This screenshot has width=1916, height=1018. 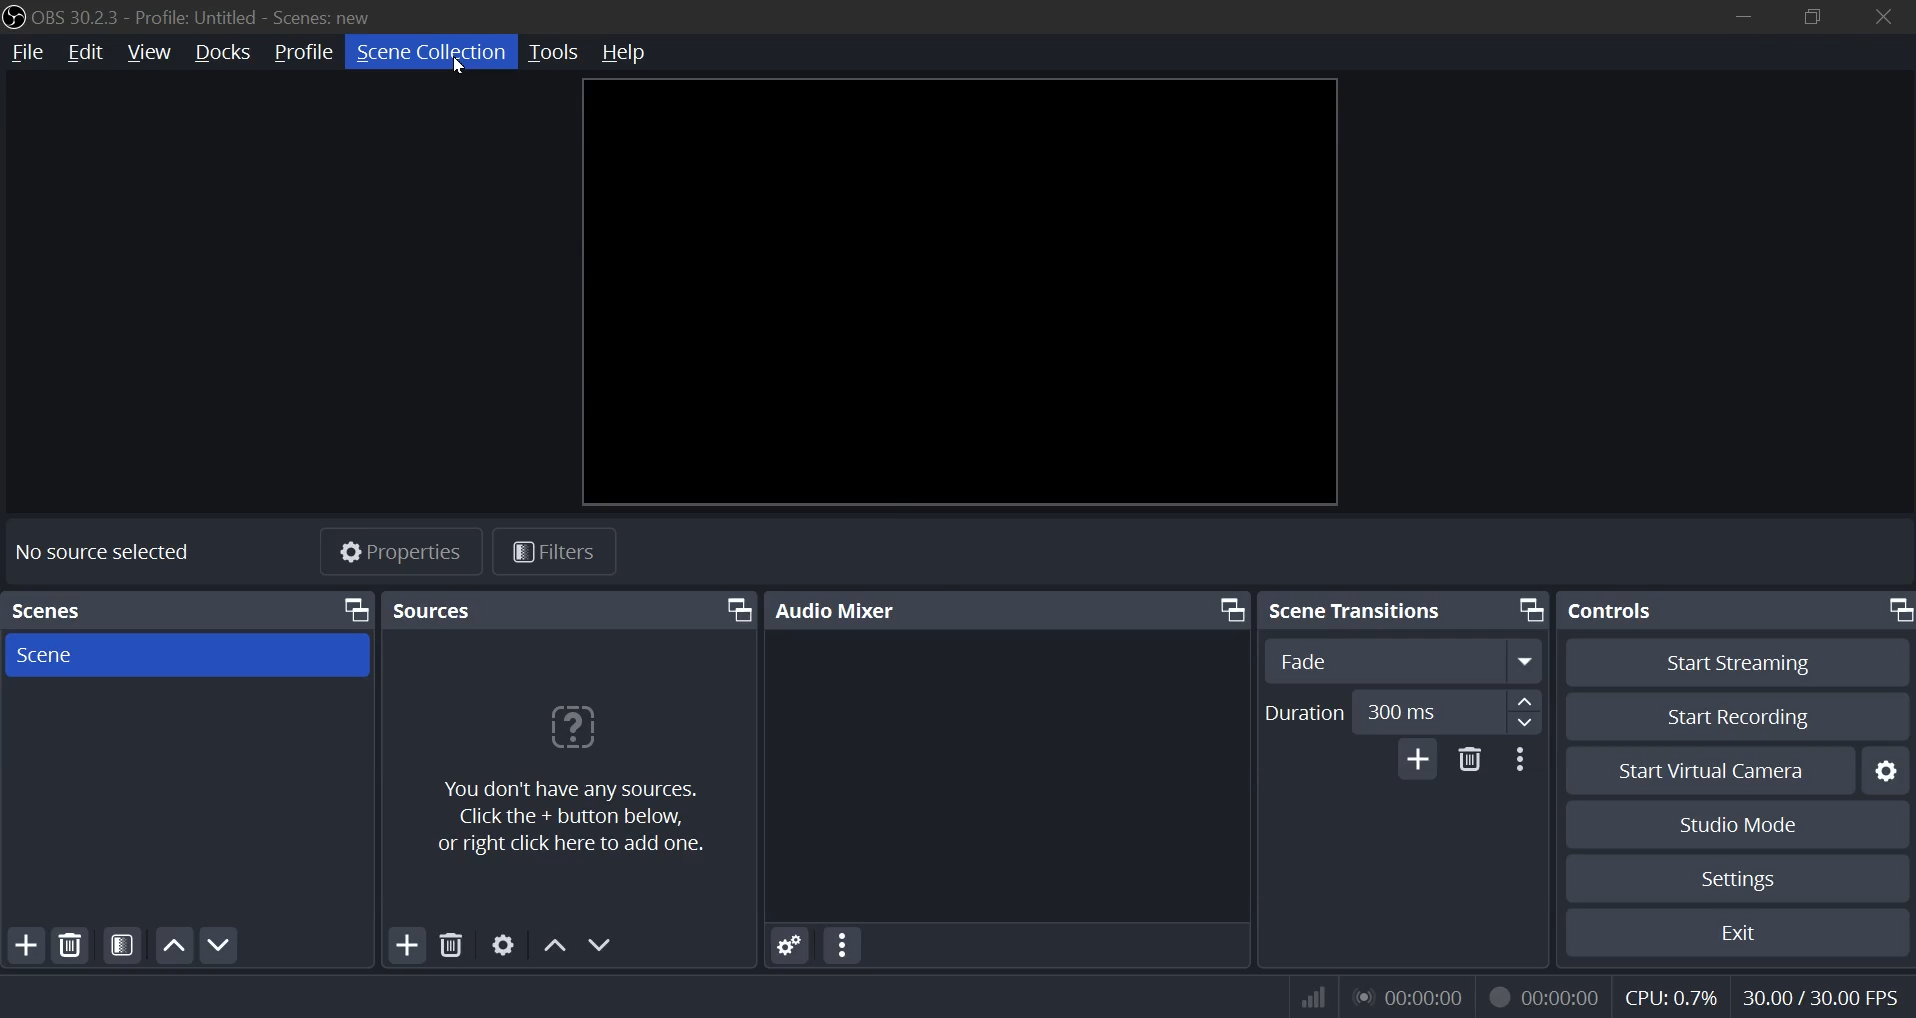 What do you see at coordinates (1403, 710) in the screenshot?
I see `duration number` at bounding box center [1403, 710].